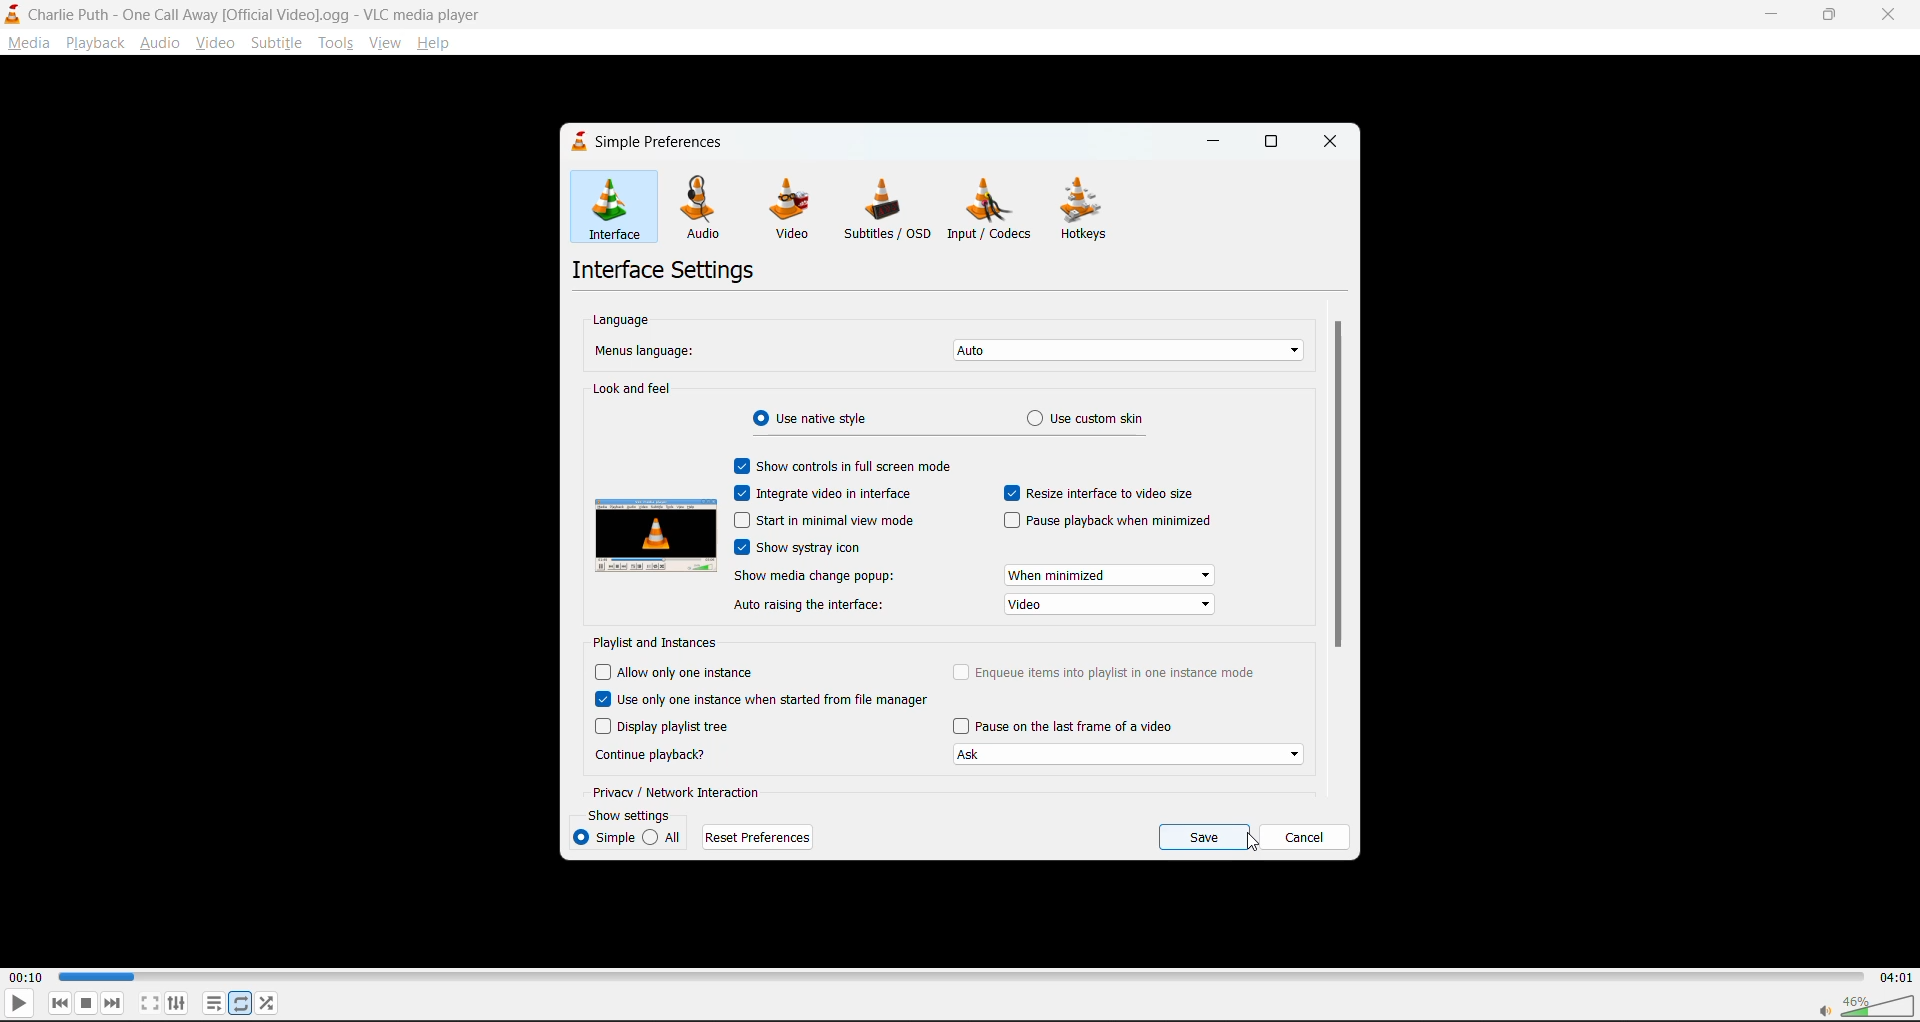 The width and height of the screenshot is (1920, 1022). I want to click on enqueue items, so click(1124, 673).